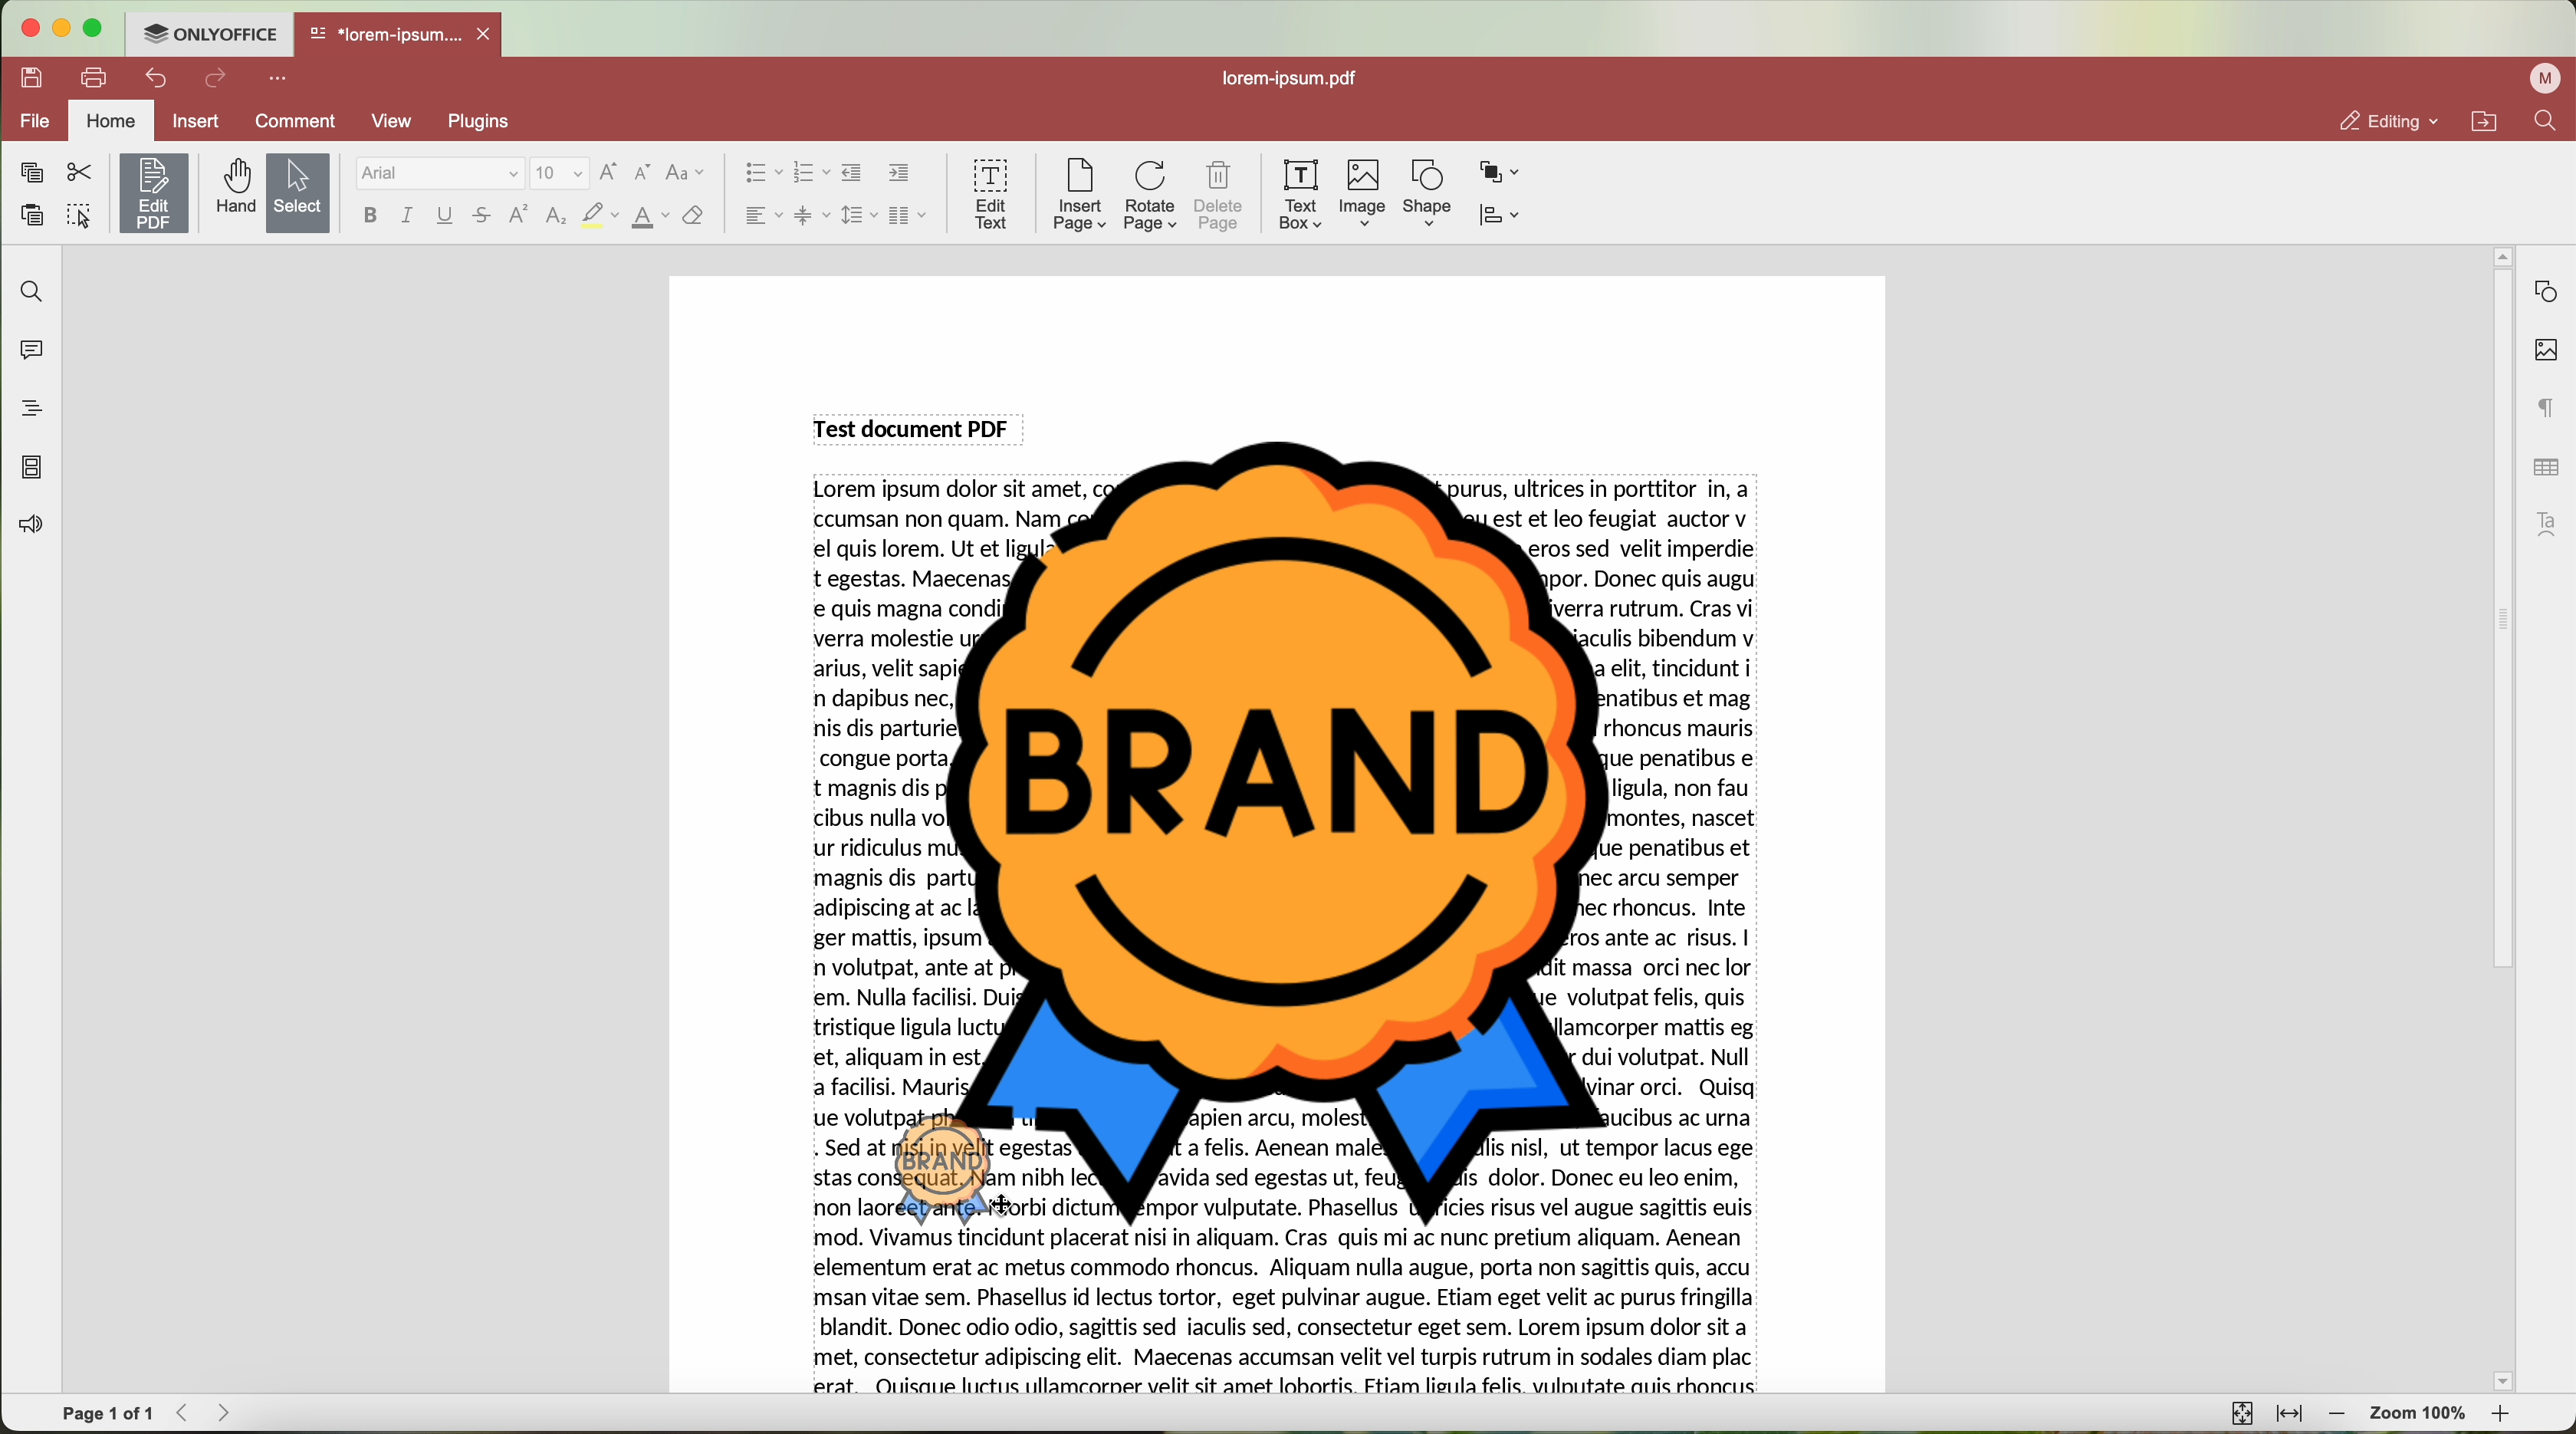 The width and height of the screenshot is (2576, 1434). What do you see at coordinates (1078, 195) in the screenshot?
I see `insert page` at bounding box center [1078, 195].